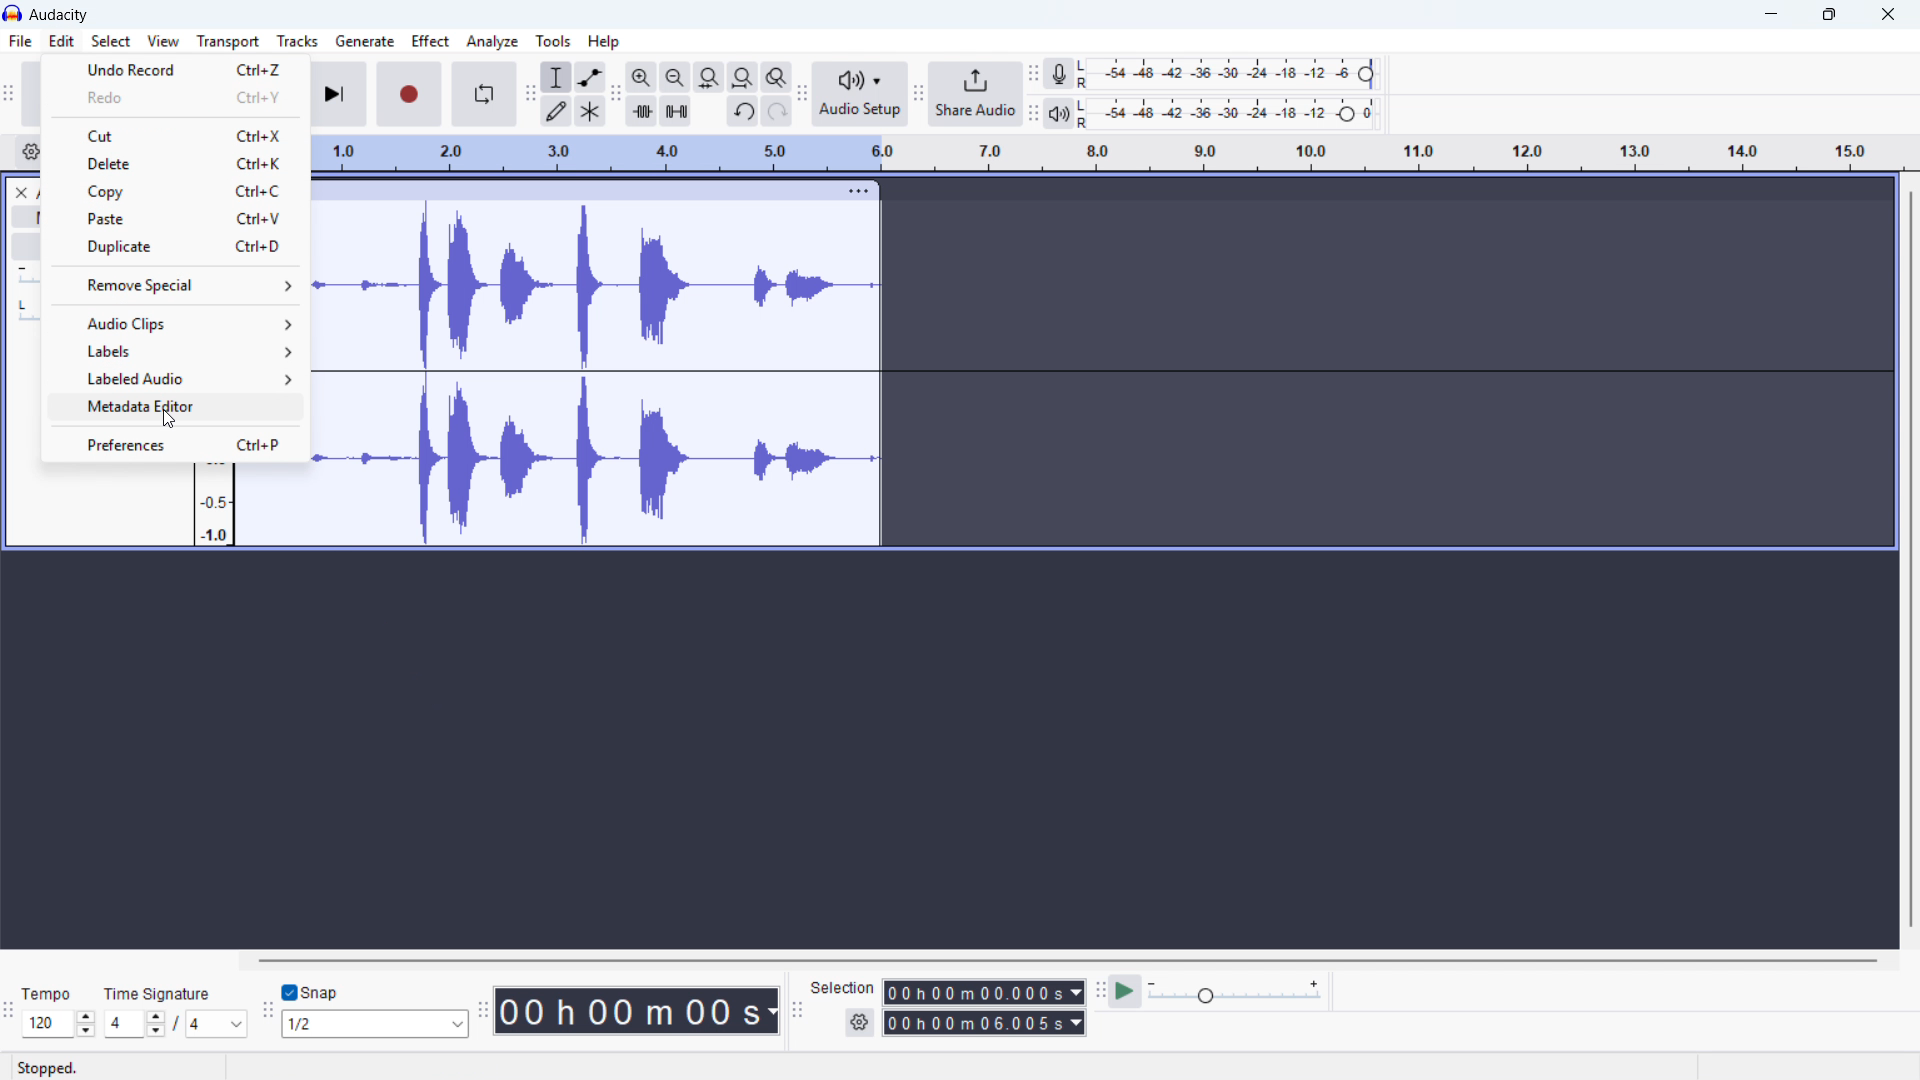 The width and height of the screenshot is (1920, 1080). What do you see at coordinates (375, 1024) in the screenshot?
I see `set snapping` at bounding box center [375, 1024].